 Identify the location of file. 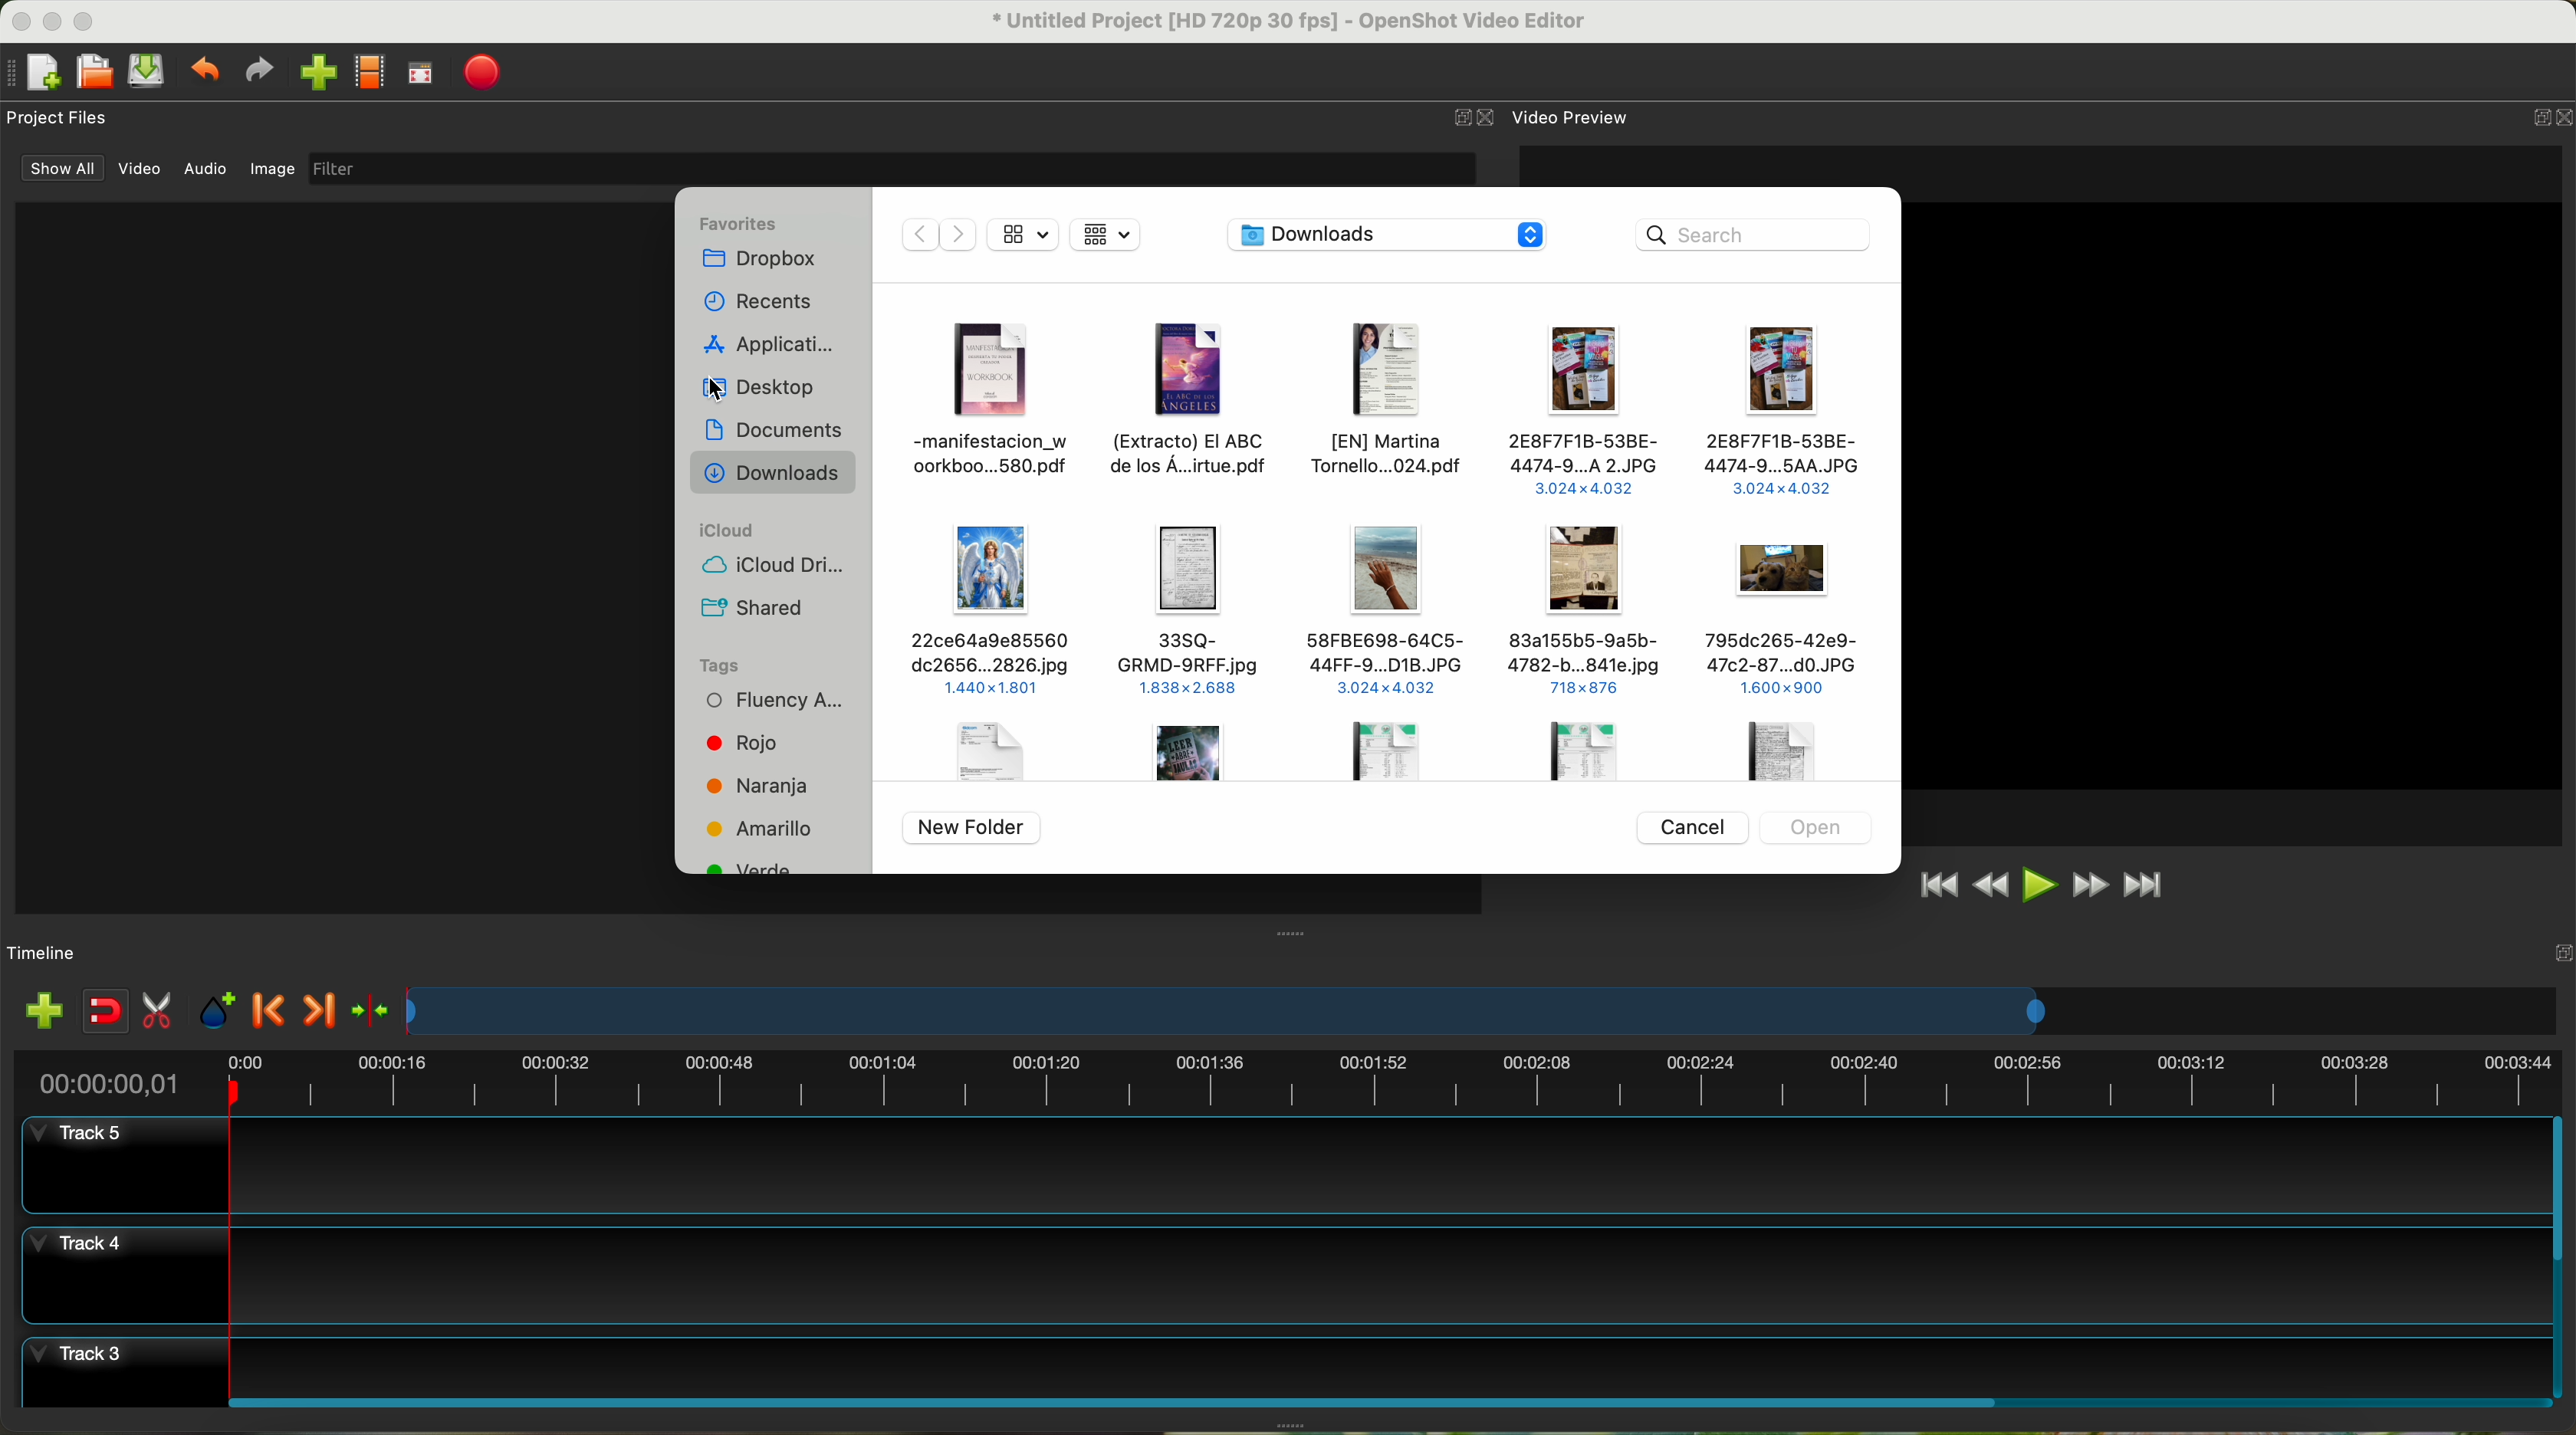
(1194, 404).